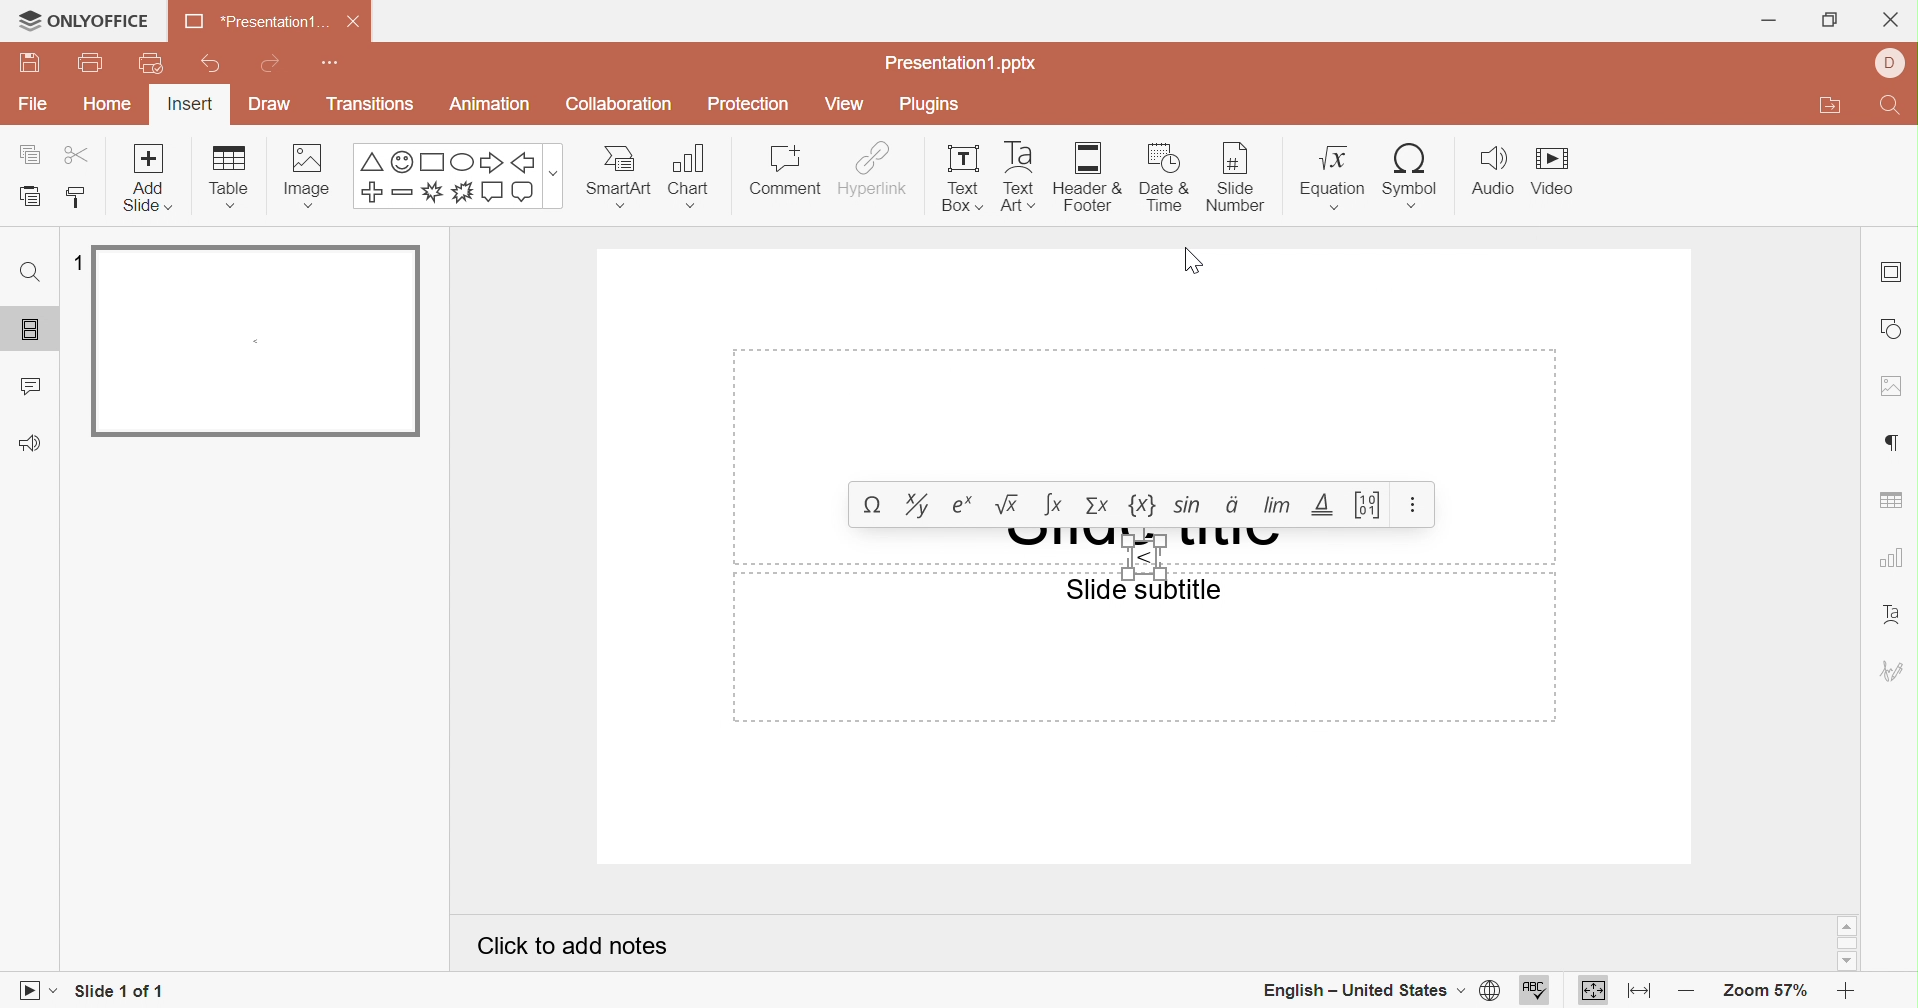 The width and height of the screenshot is (1918, 1008). Describe the element at coordinates (447, 179) in the screenshot. I see `Symbols` at that location.